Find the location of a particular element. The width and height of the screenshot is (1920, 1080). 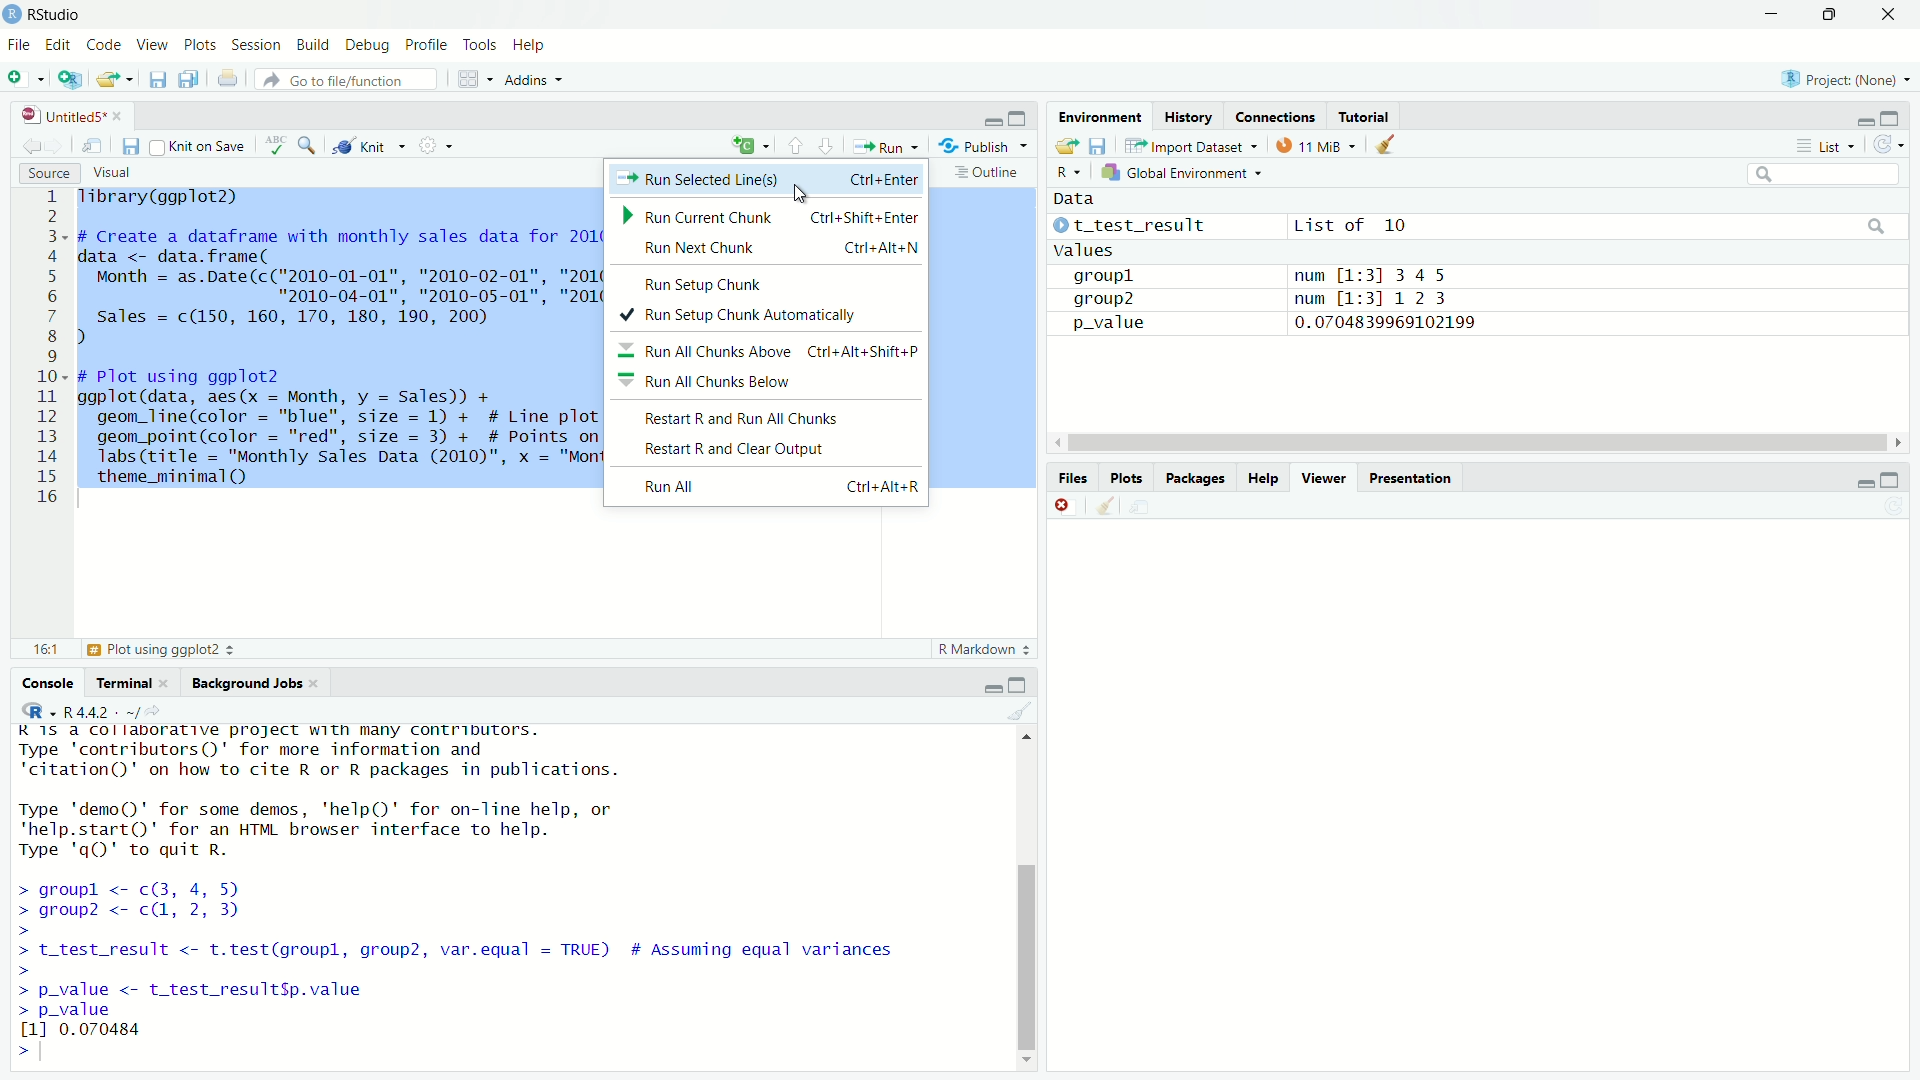

Tools is located at coordinates (480, 41).